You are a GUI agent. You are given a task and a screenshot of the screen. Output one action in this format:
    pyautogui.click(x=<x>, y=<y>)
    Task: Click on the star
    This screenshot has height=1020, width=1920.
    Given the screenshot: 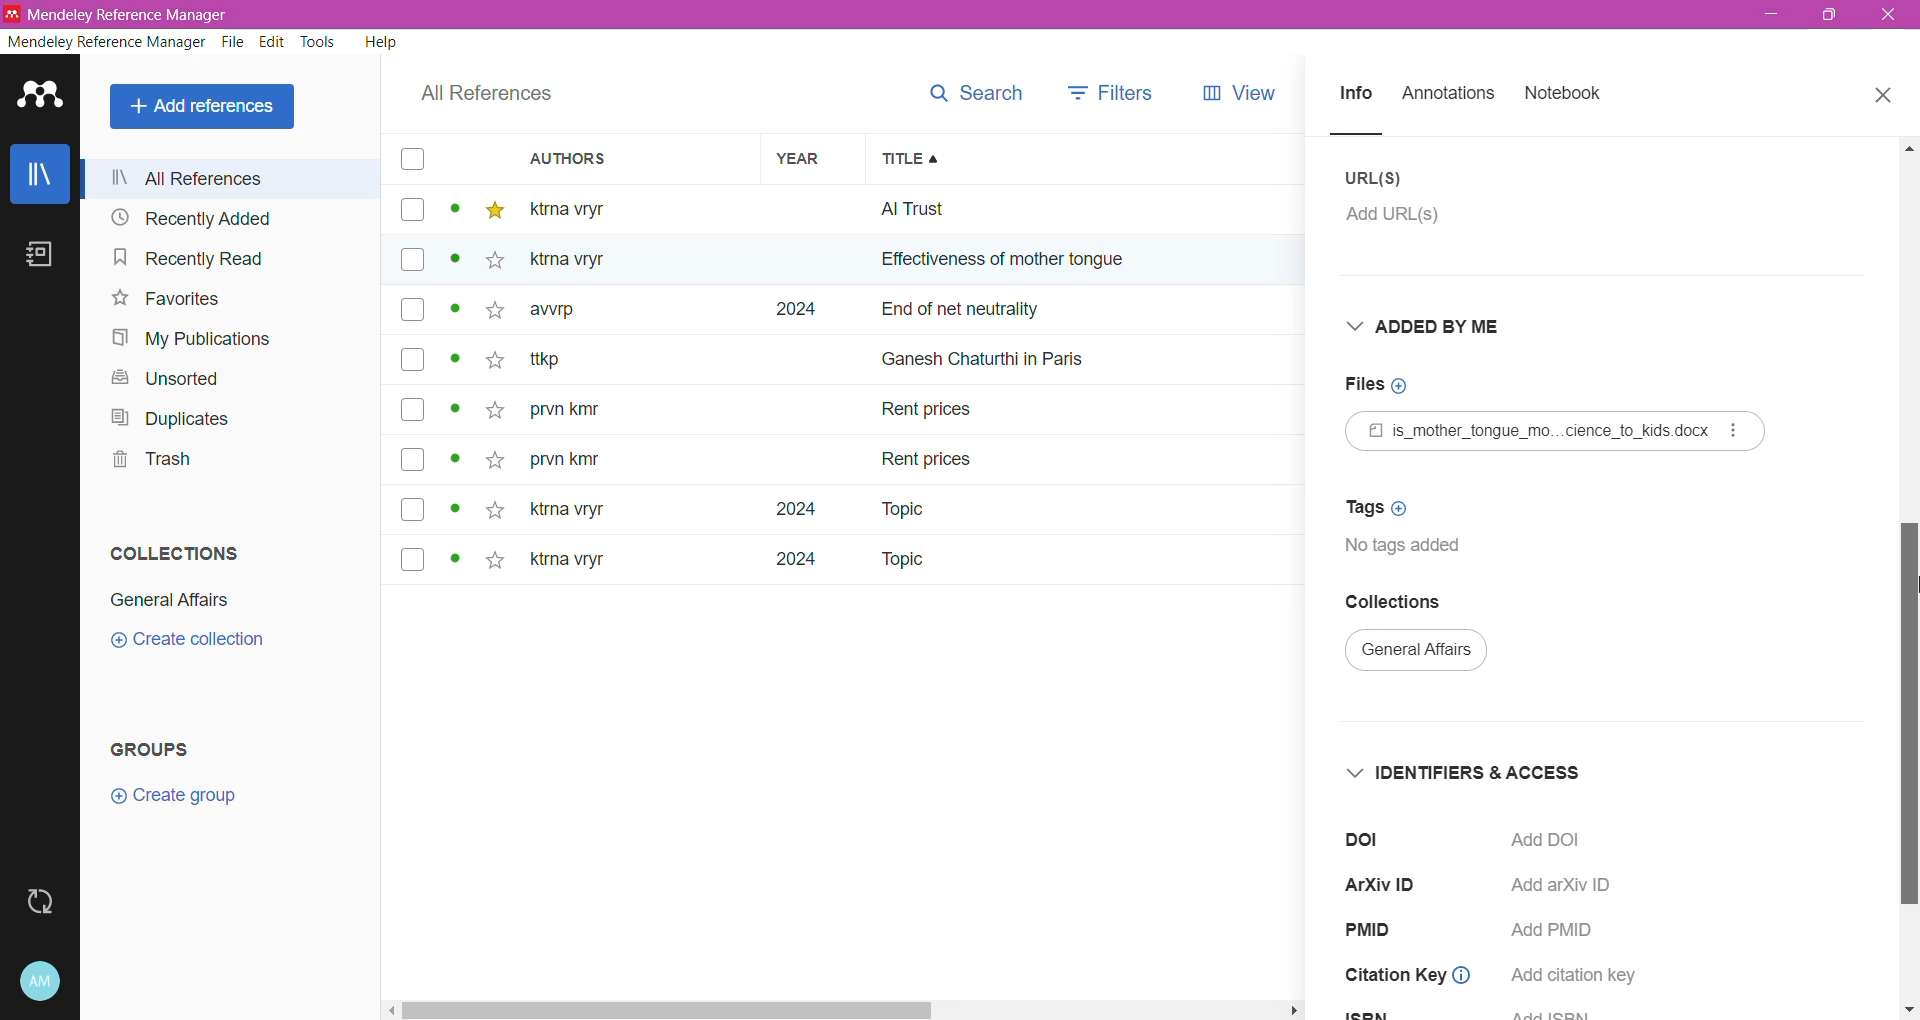 What is the action you would take?
    pyautogui.click(x=491, y=411)
    